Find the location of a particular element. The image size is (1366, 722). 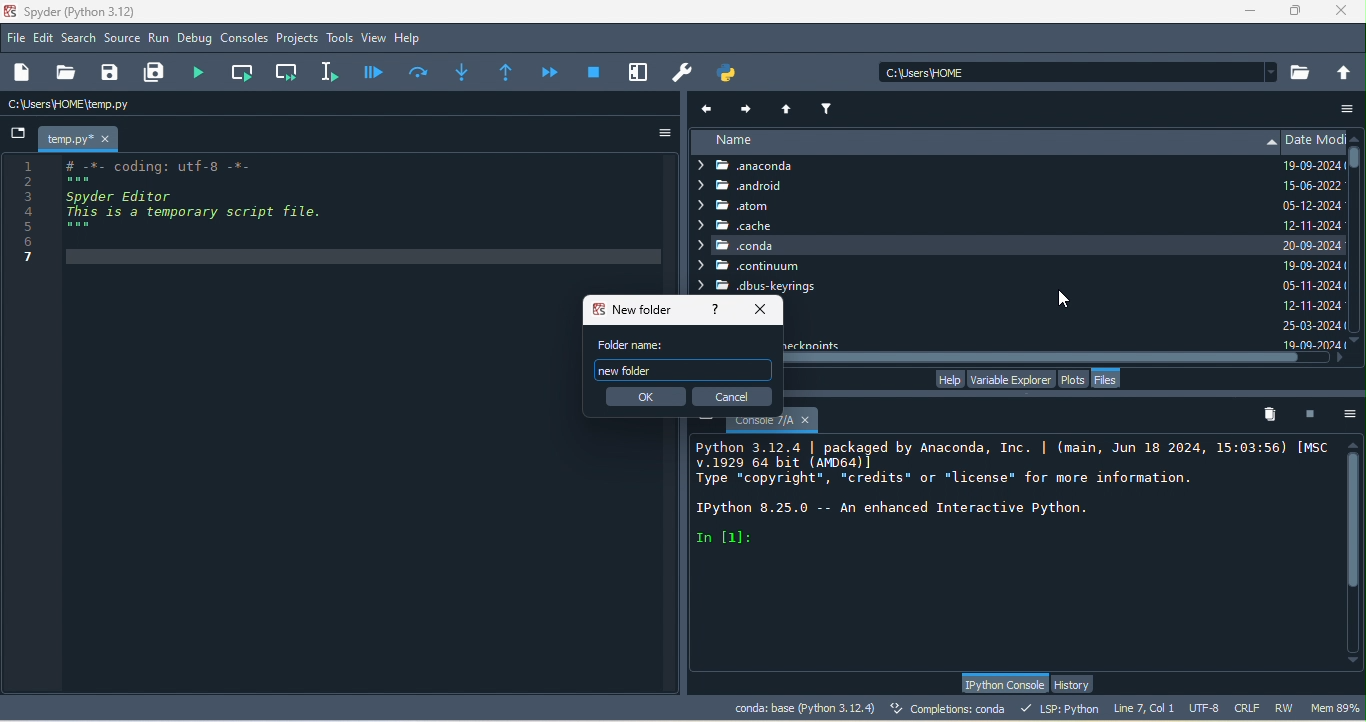

view is located at coordinates (374, 38).